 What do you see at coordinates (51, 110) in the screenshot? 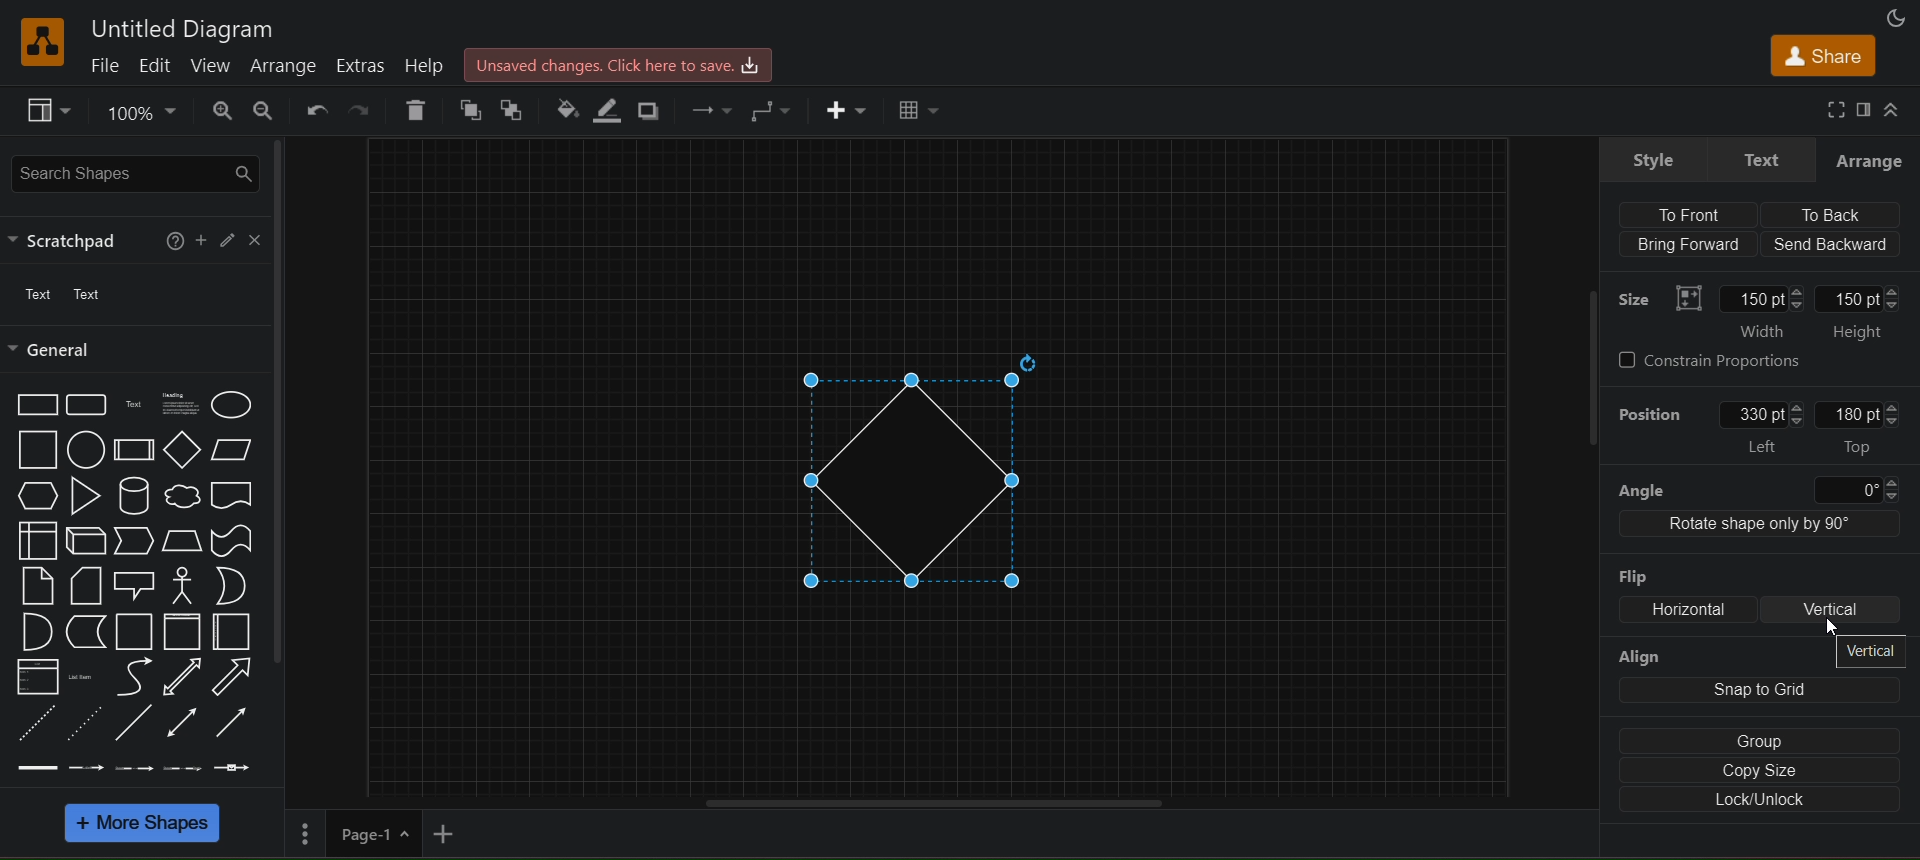
I see `view` at bounding box center [51, 110].